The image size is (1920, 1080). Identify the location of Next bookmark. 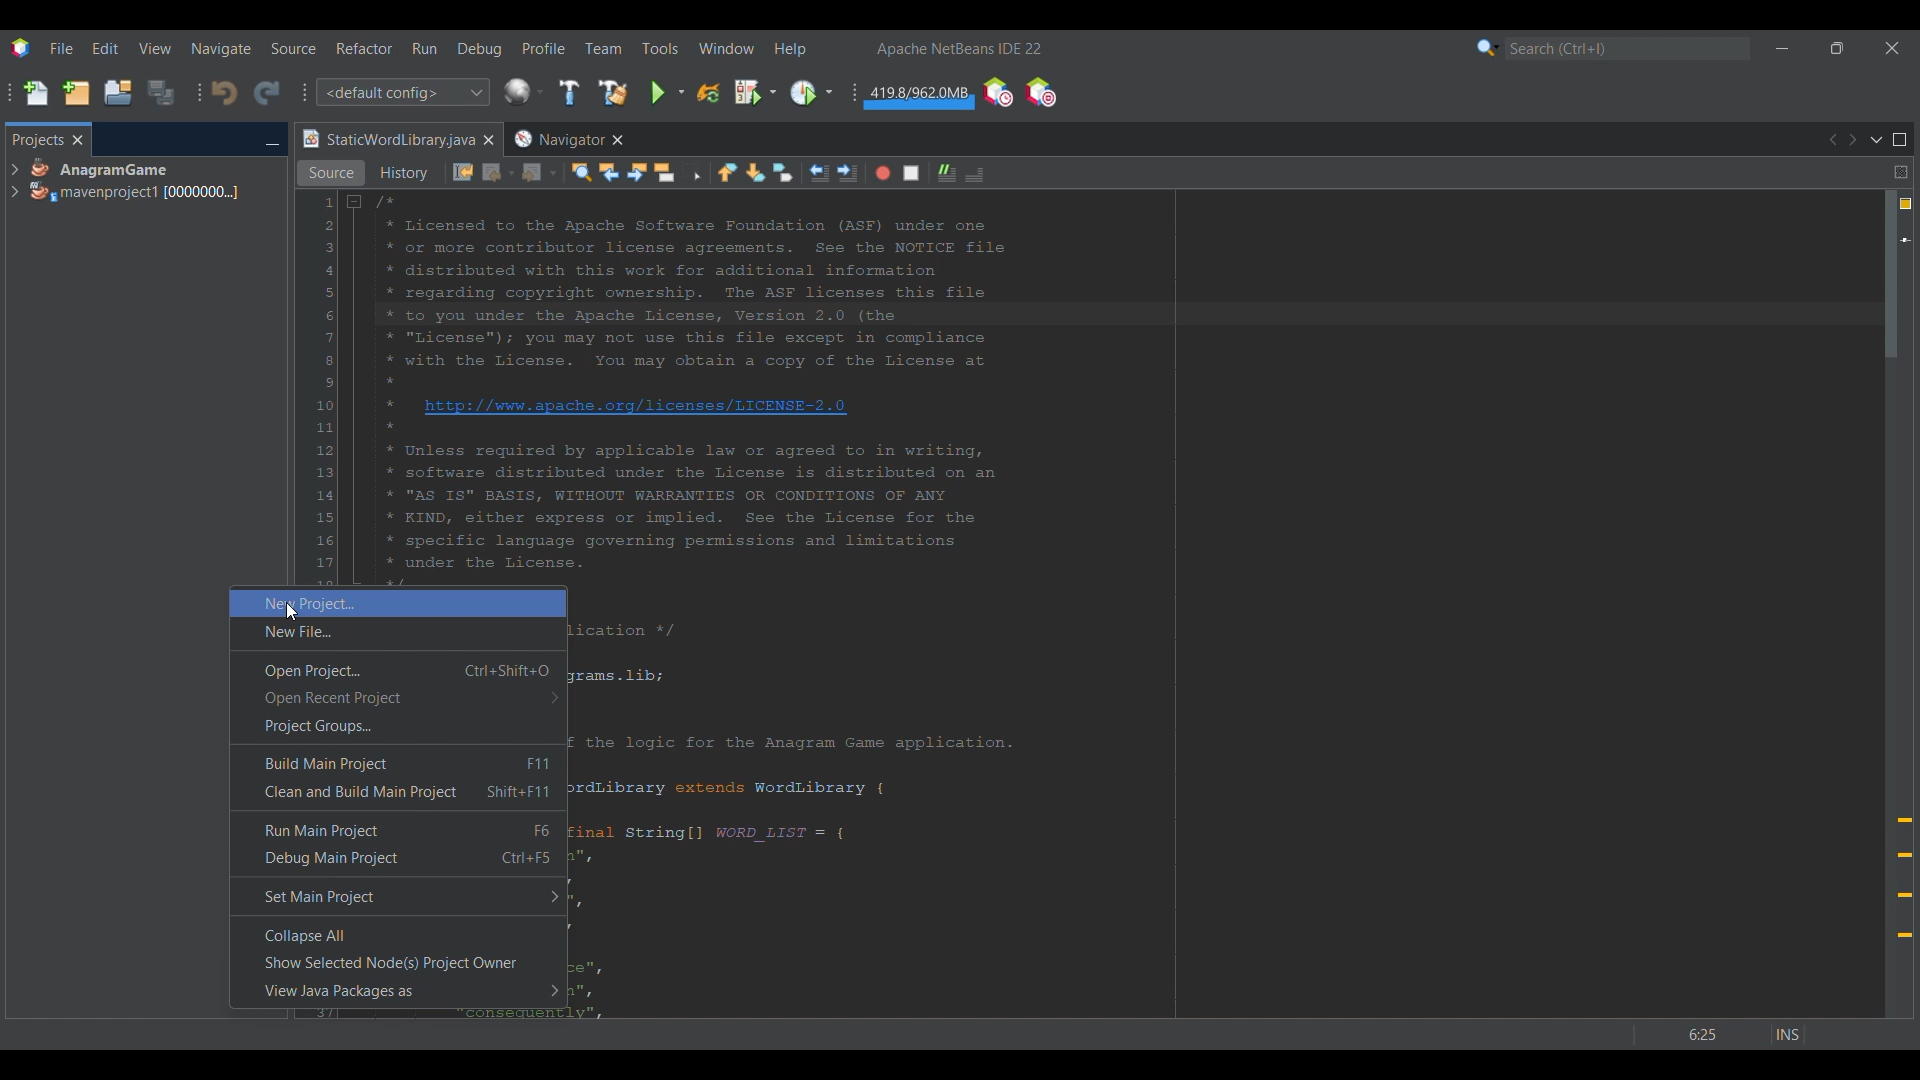
(755, 173).